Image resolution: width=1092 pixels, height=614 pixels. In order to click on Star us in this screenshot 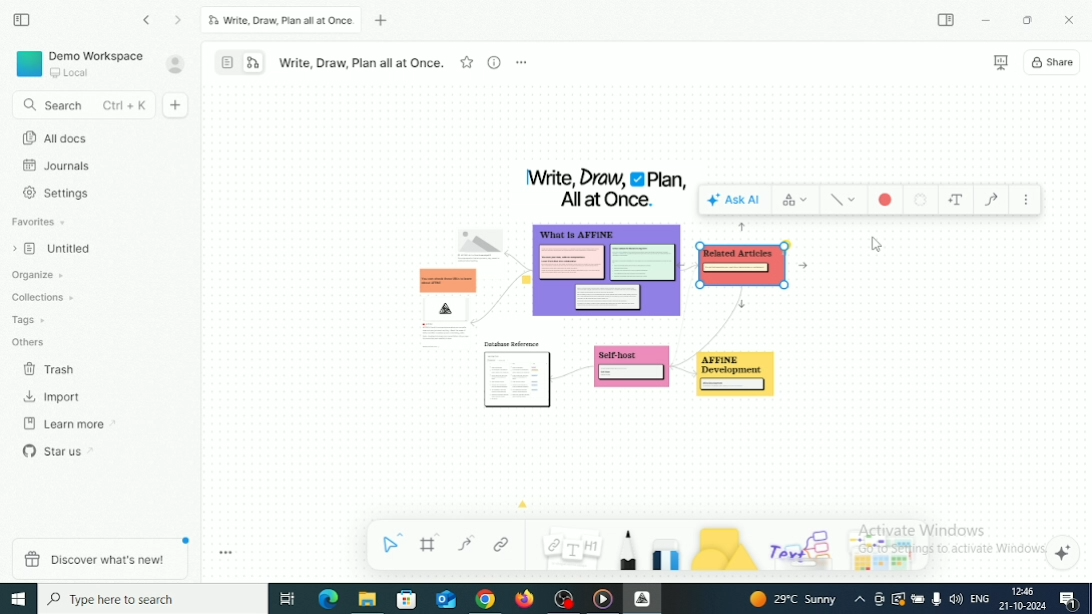, I will do `click(59, 450)`.